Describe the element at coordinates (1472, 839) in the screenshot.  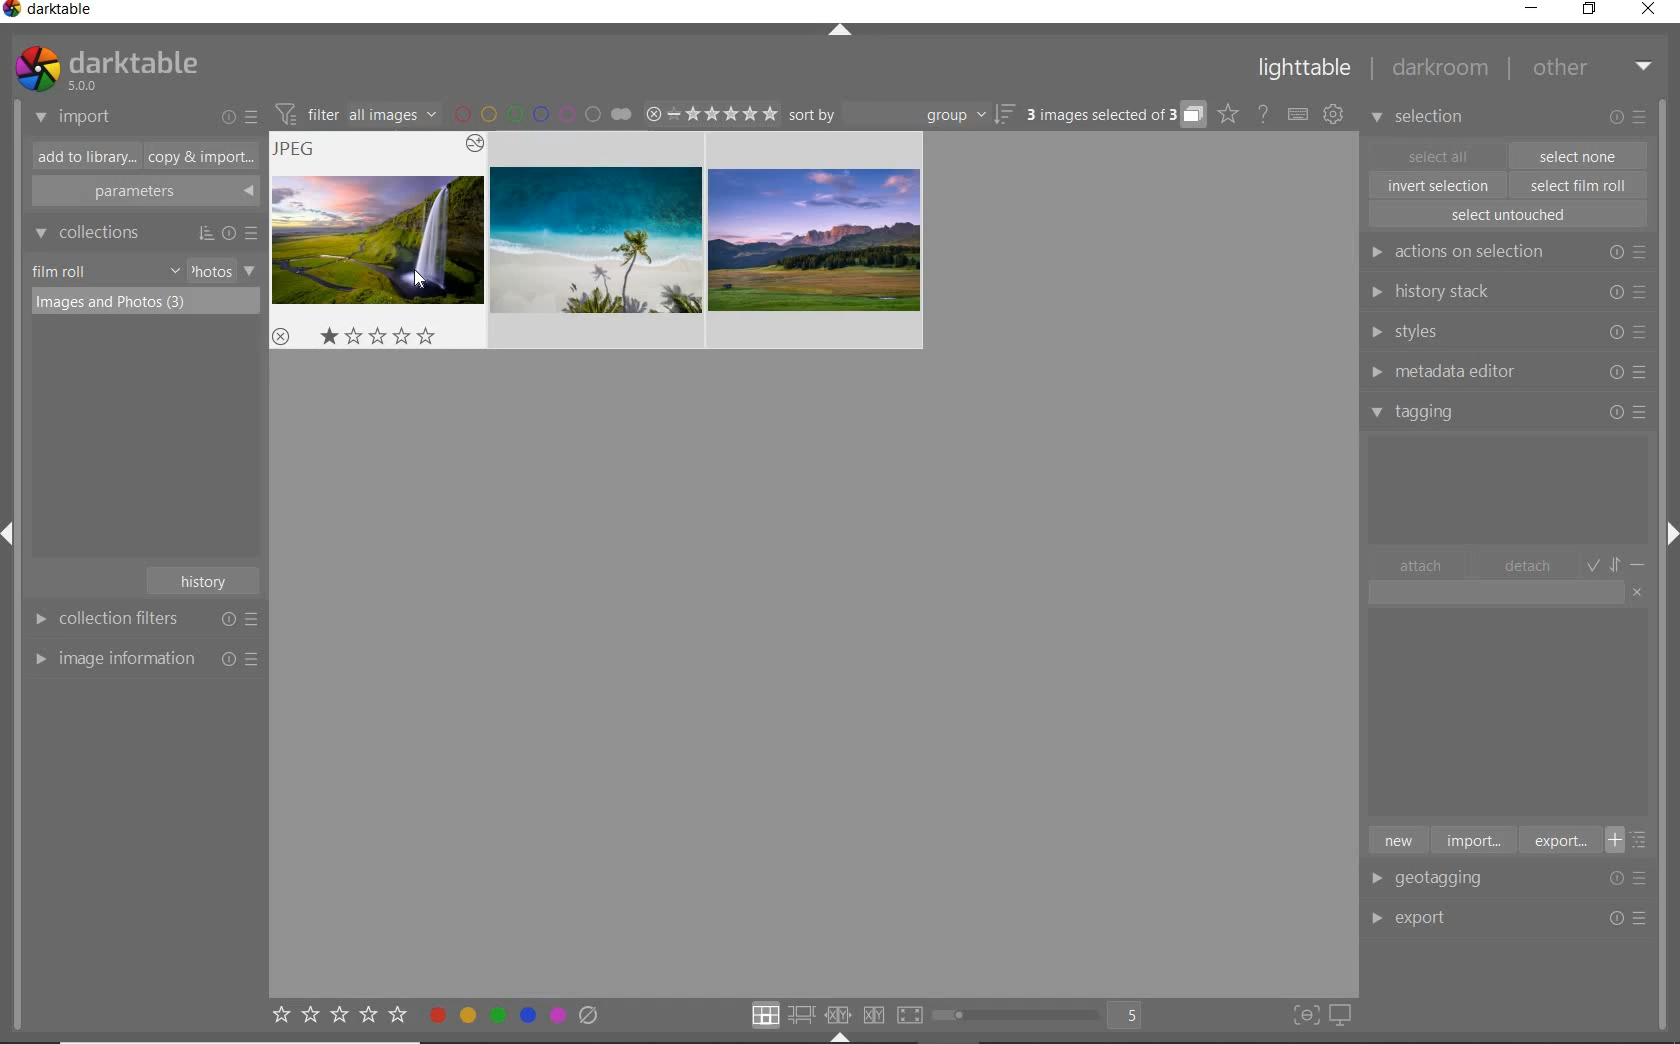
I see `import` at that location.